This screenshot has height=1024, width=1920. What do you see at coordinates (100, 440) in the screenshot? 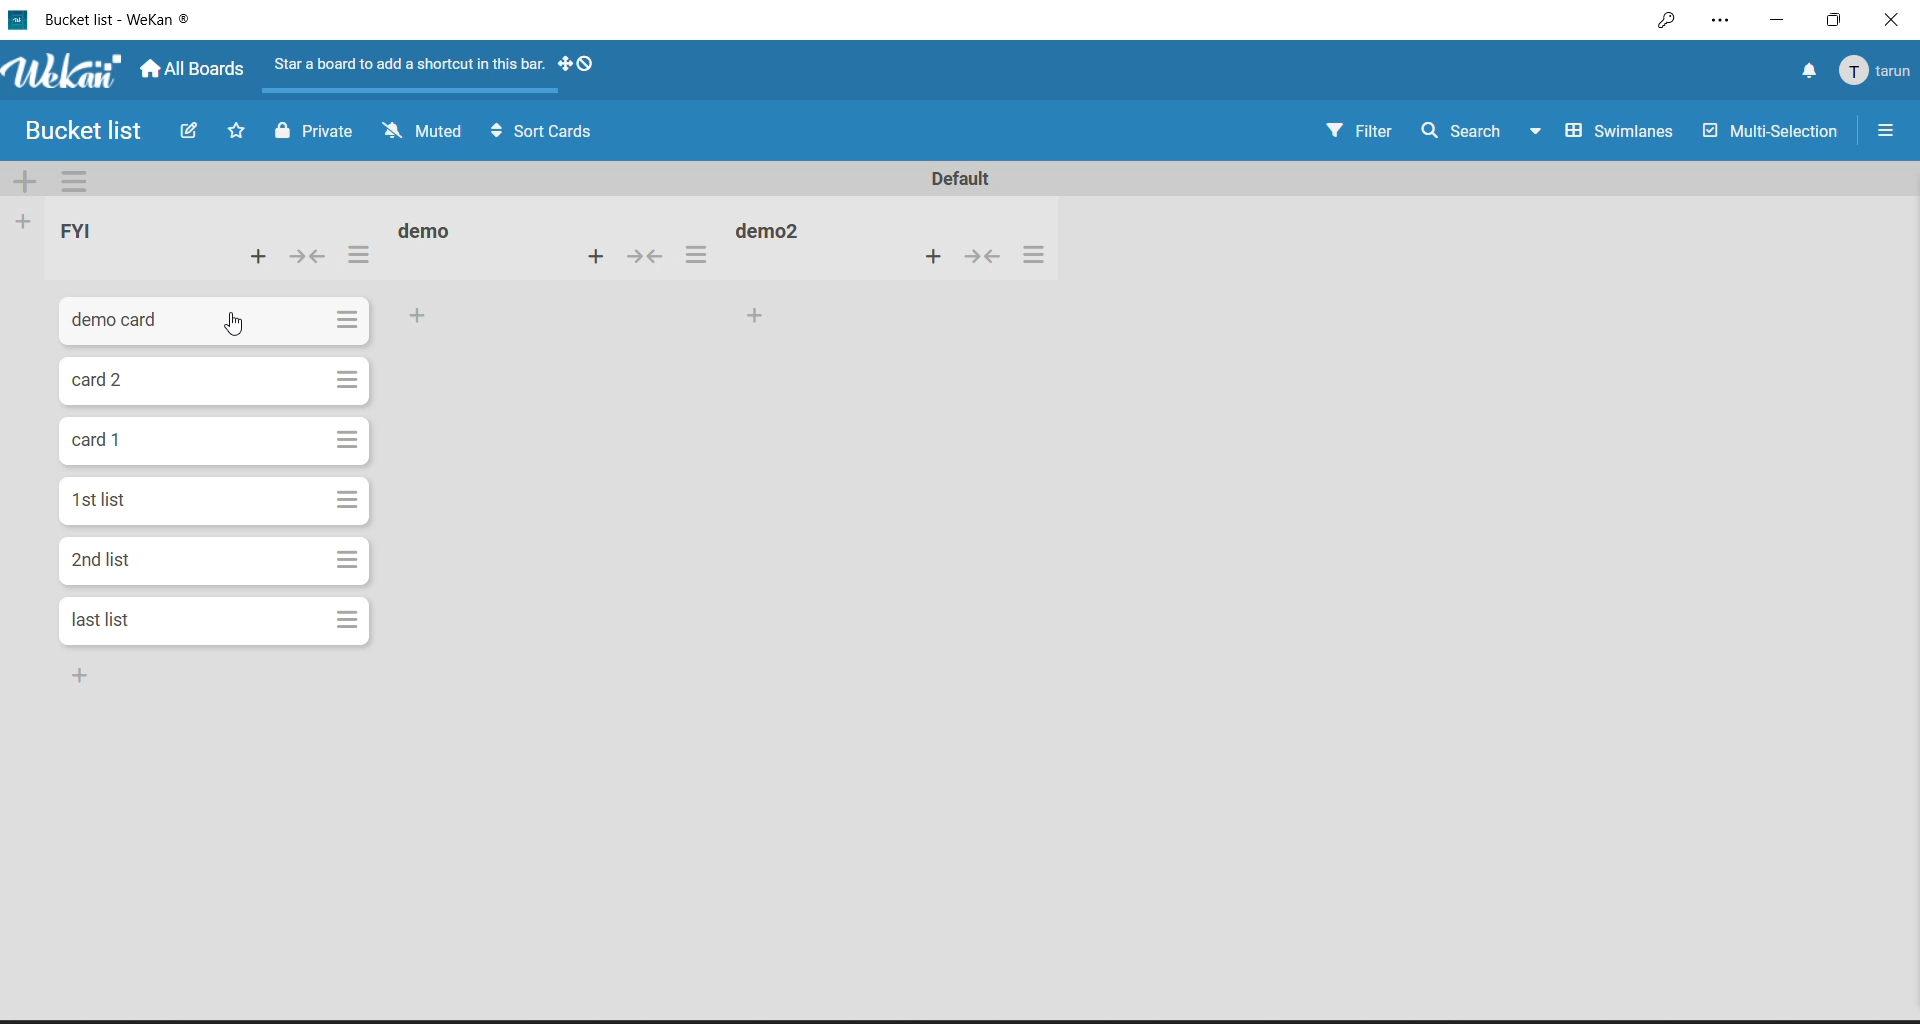
I see `card title` at bounding box center [100, 440].